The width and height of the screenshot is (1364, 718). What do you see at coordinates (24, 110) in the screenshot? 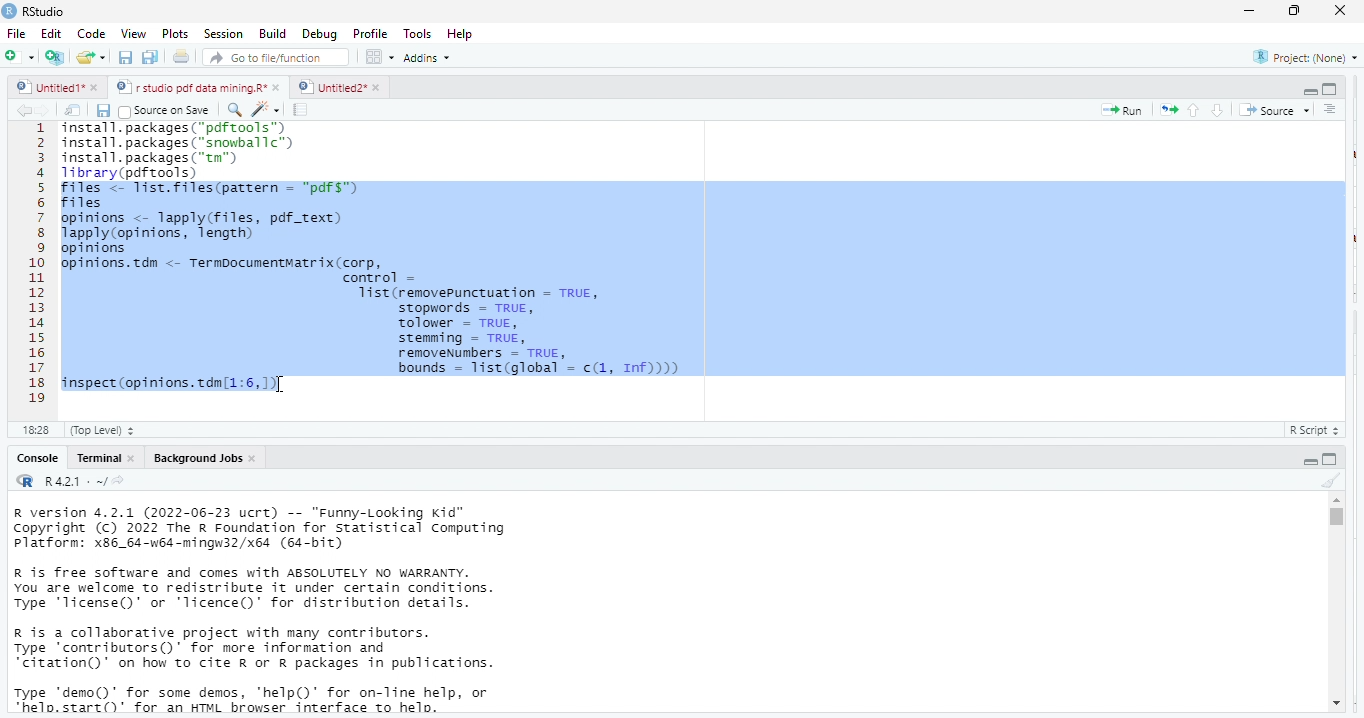
I see `go back to the previous source location` at bounding box center [24, 110].